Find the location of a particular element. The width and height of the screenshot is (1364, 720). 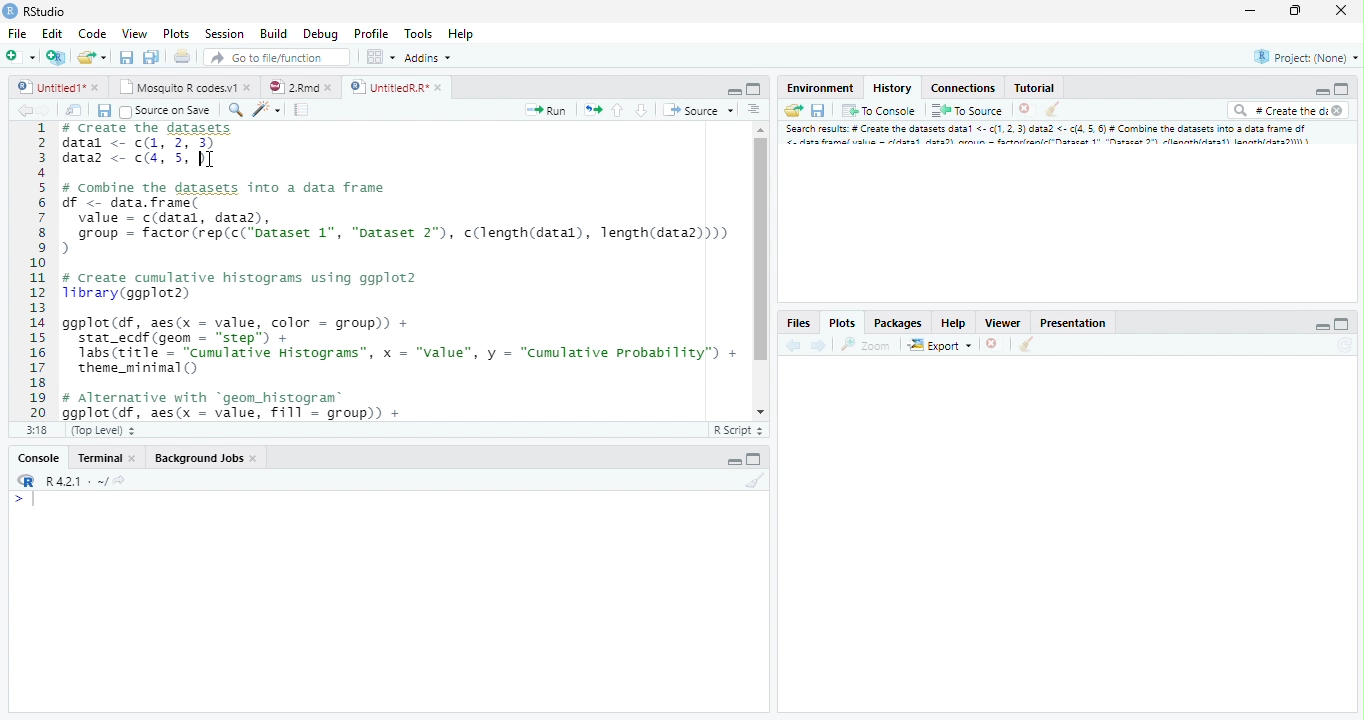

File is located at coordinates (17, 35).